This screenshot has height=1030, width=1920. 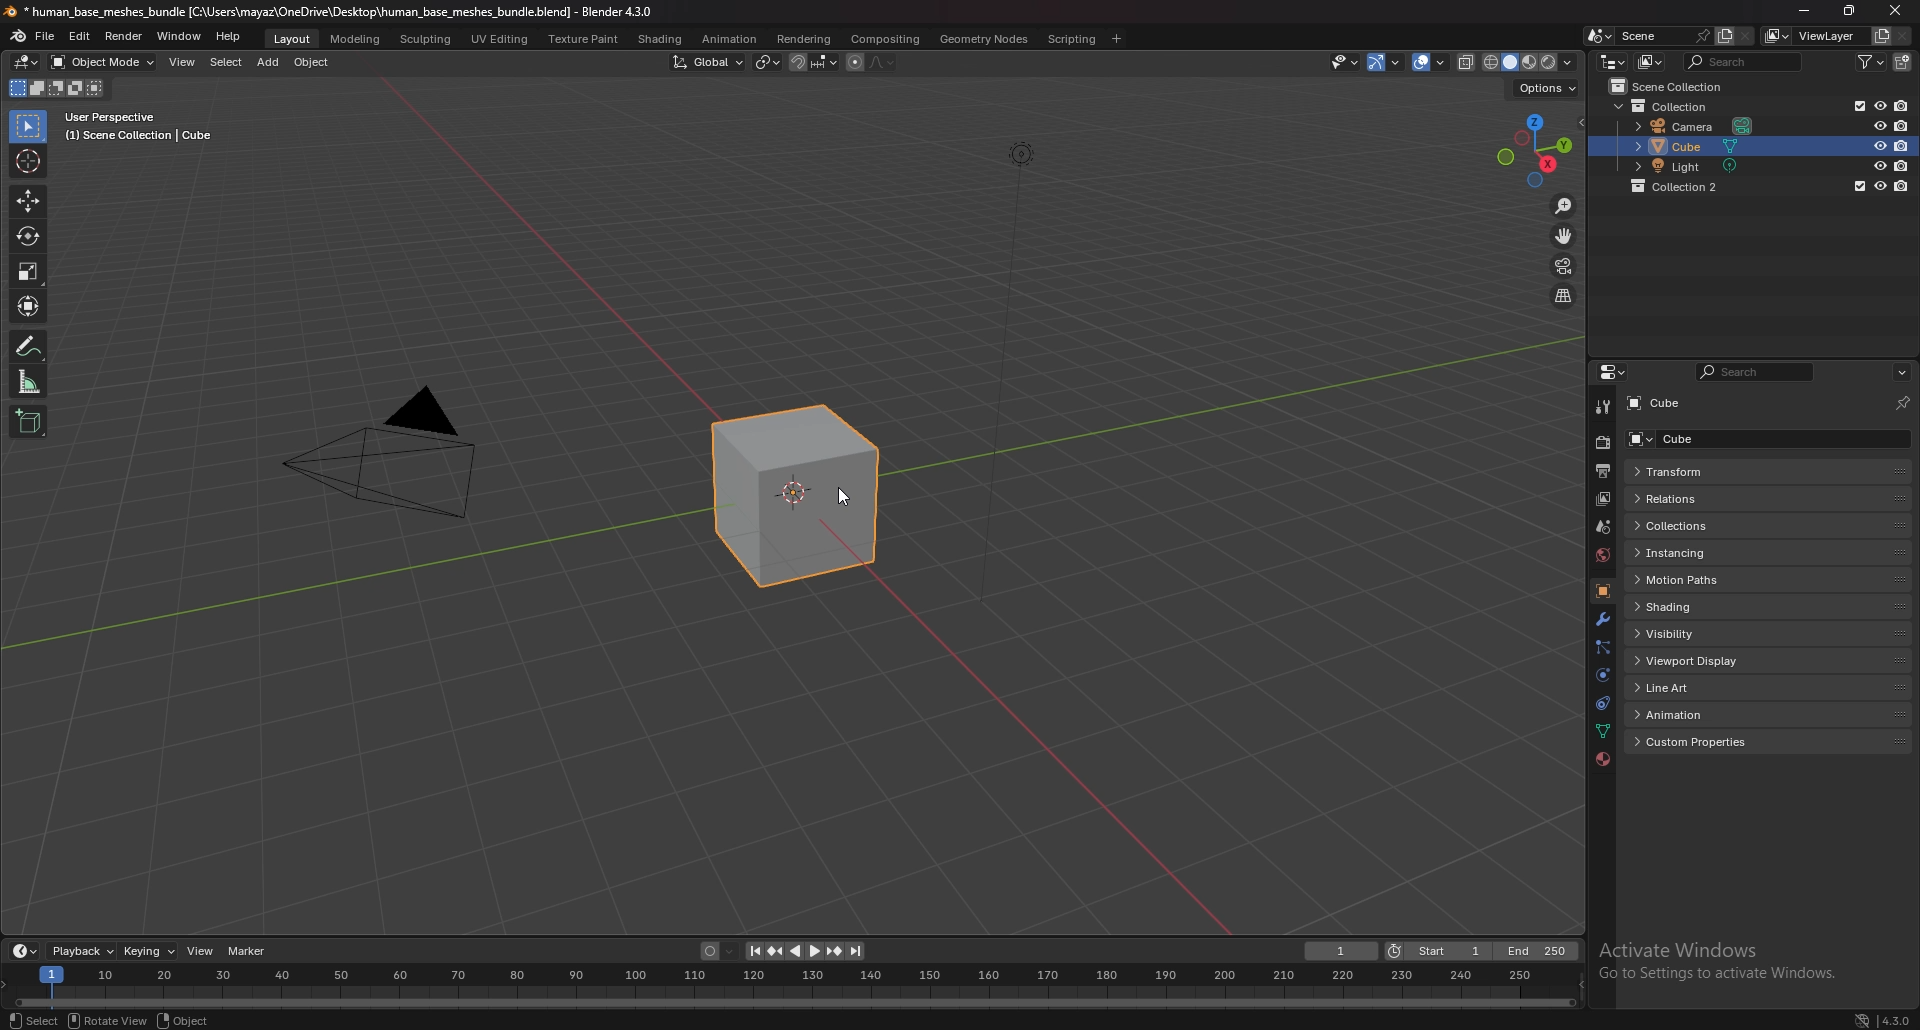 I want to click on cursor, so click(x=842, y=494).